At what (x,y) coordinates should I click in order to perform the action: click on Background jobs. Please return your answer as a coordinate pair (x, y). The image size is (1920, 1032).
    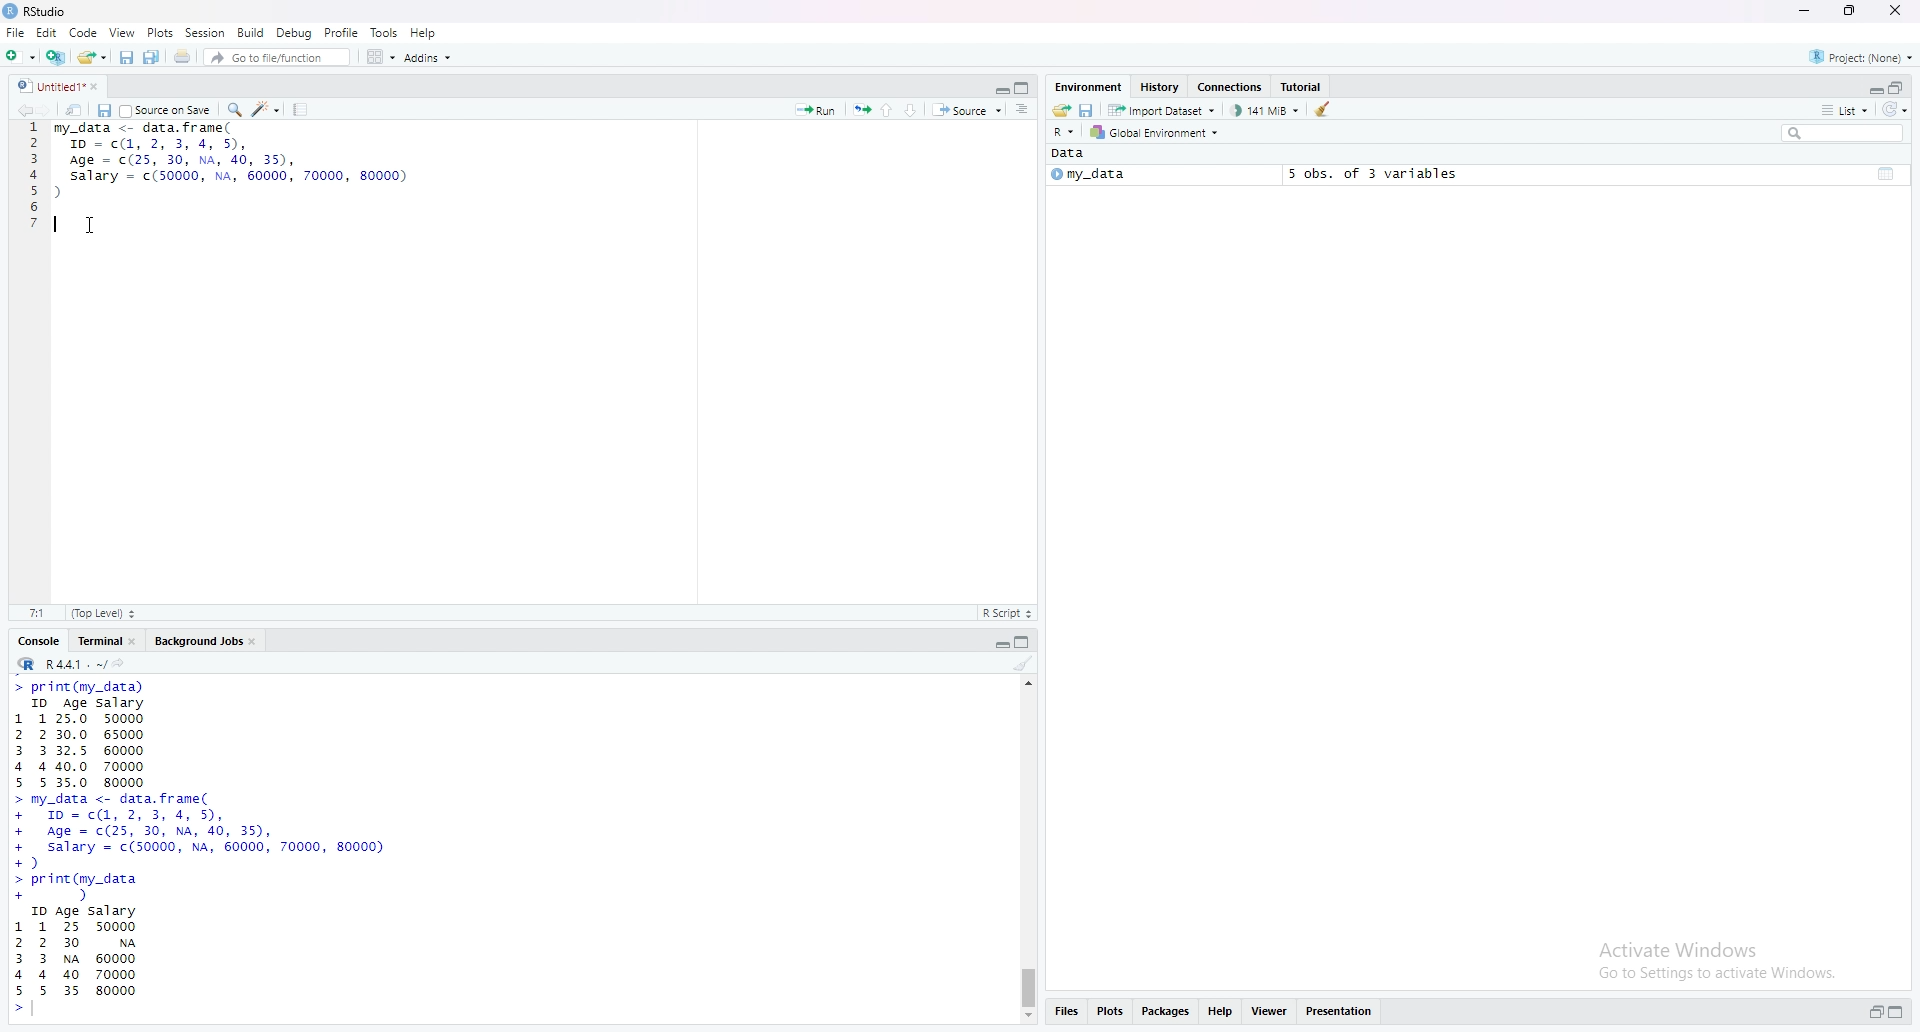
    Looking at the image, I should click on (209, 643).